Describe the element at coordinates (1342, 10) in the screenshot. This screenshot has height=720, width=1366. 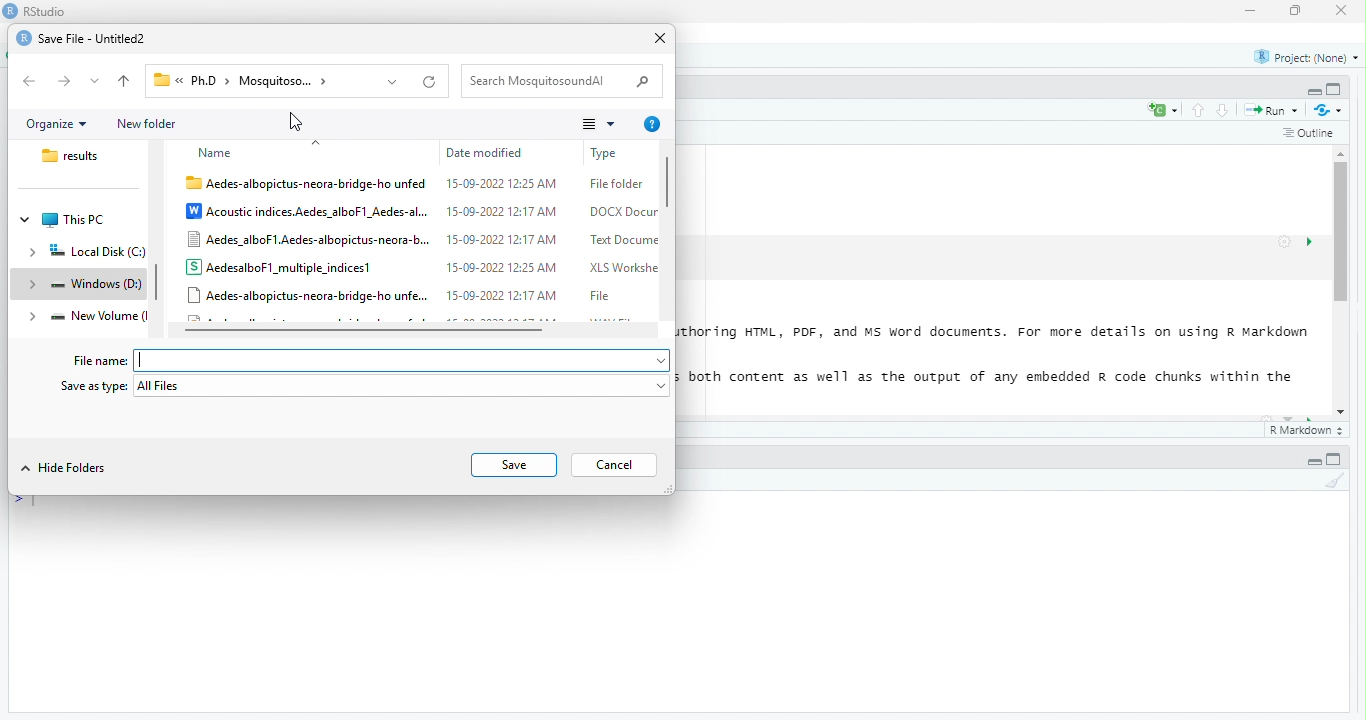
I see `close` at that location.